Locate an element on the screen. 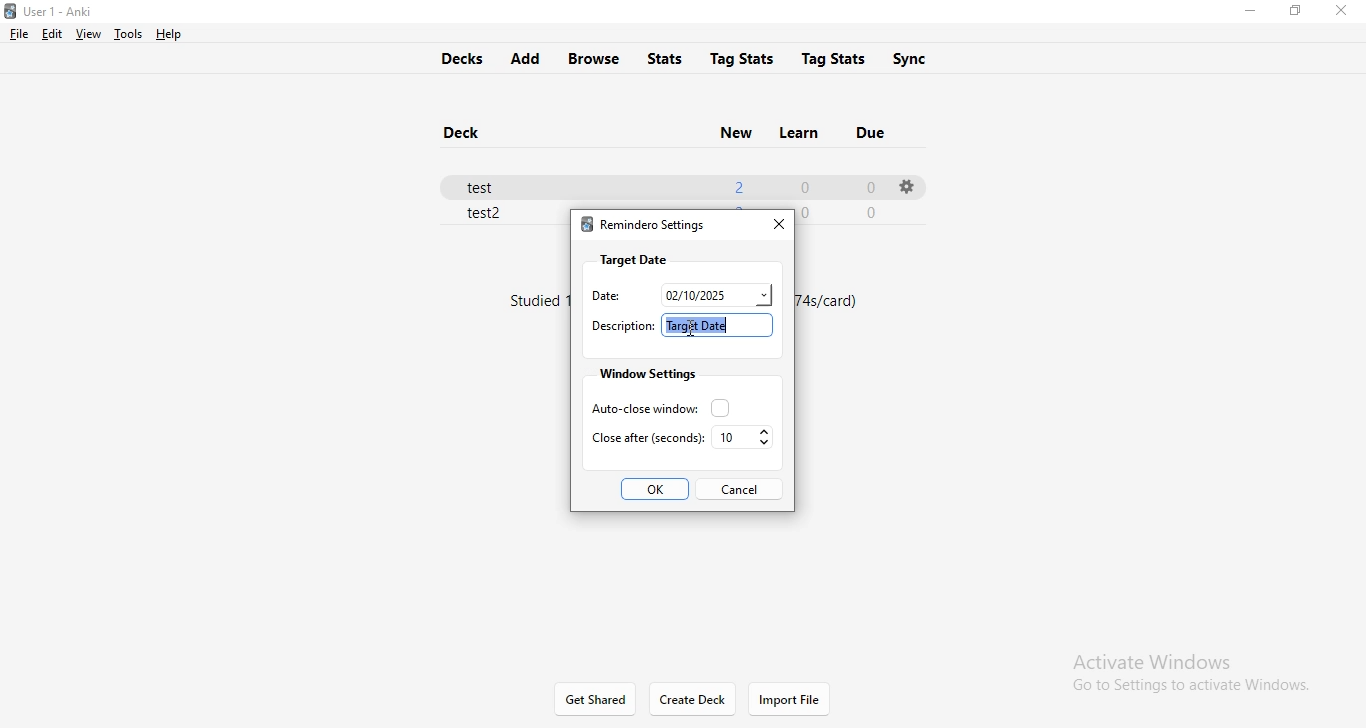  import is located at coordinates (789, 700).